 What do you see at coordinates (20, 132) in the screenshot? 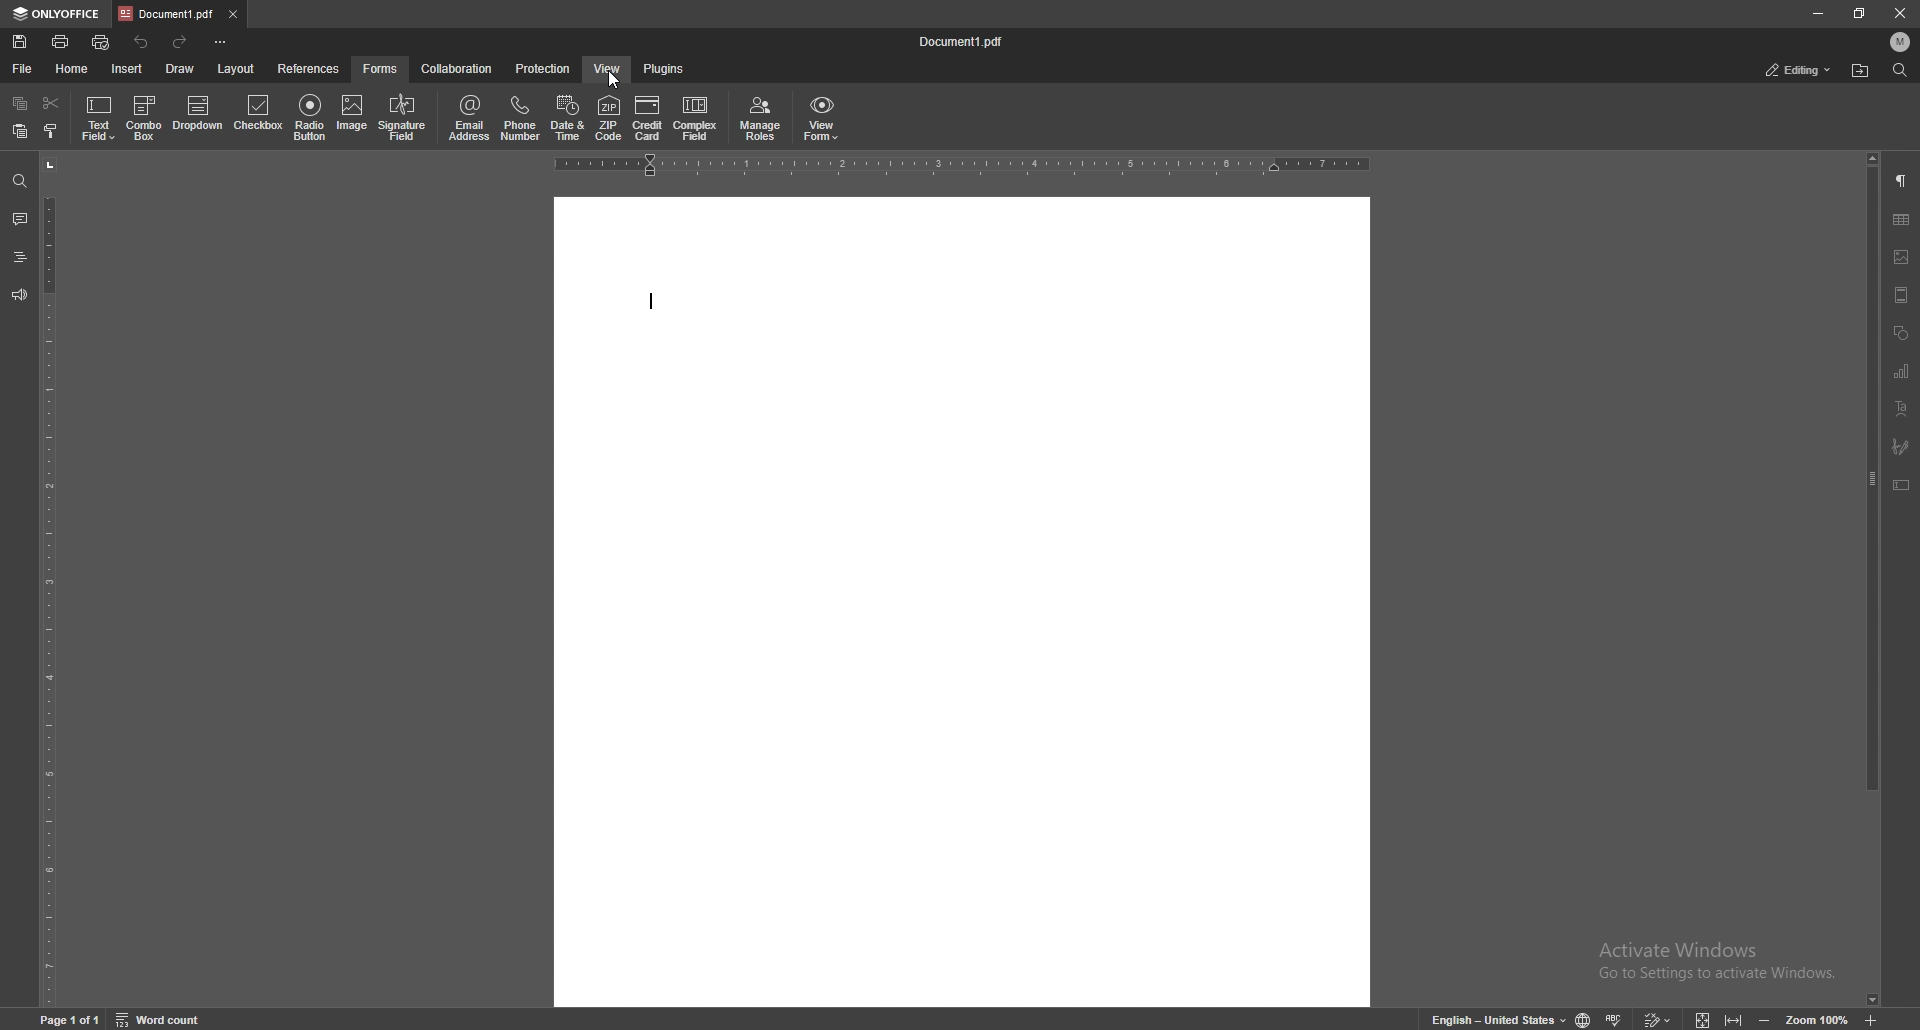
I see `paste` at bounding box center [20, 132].